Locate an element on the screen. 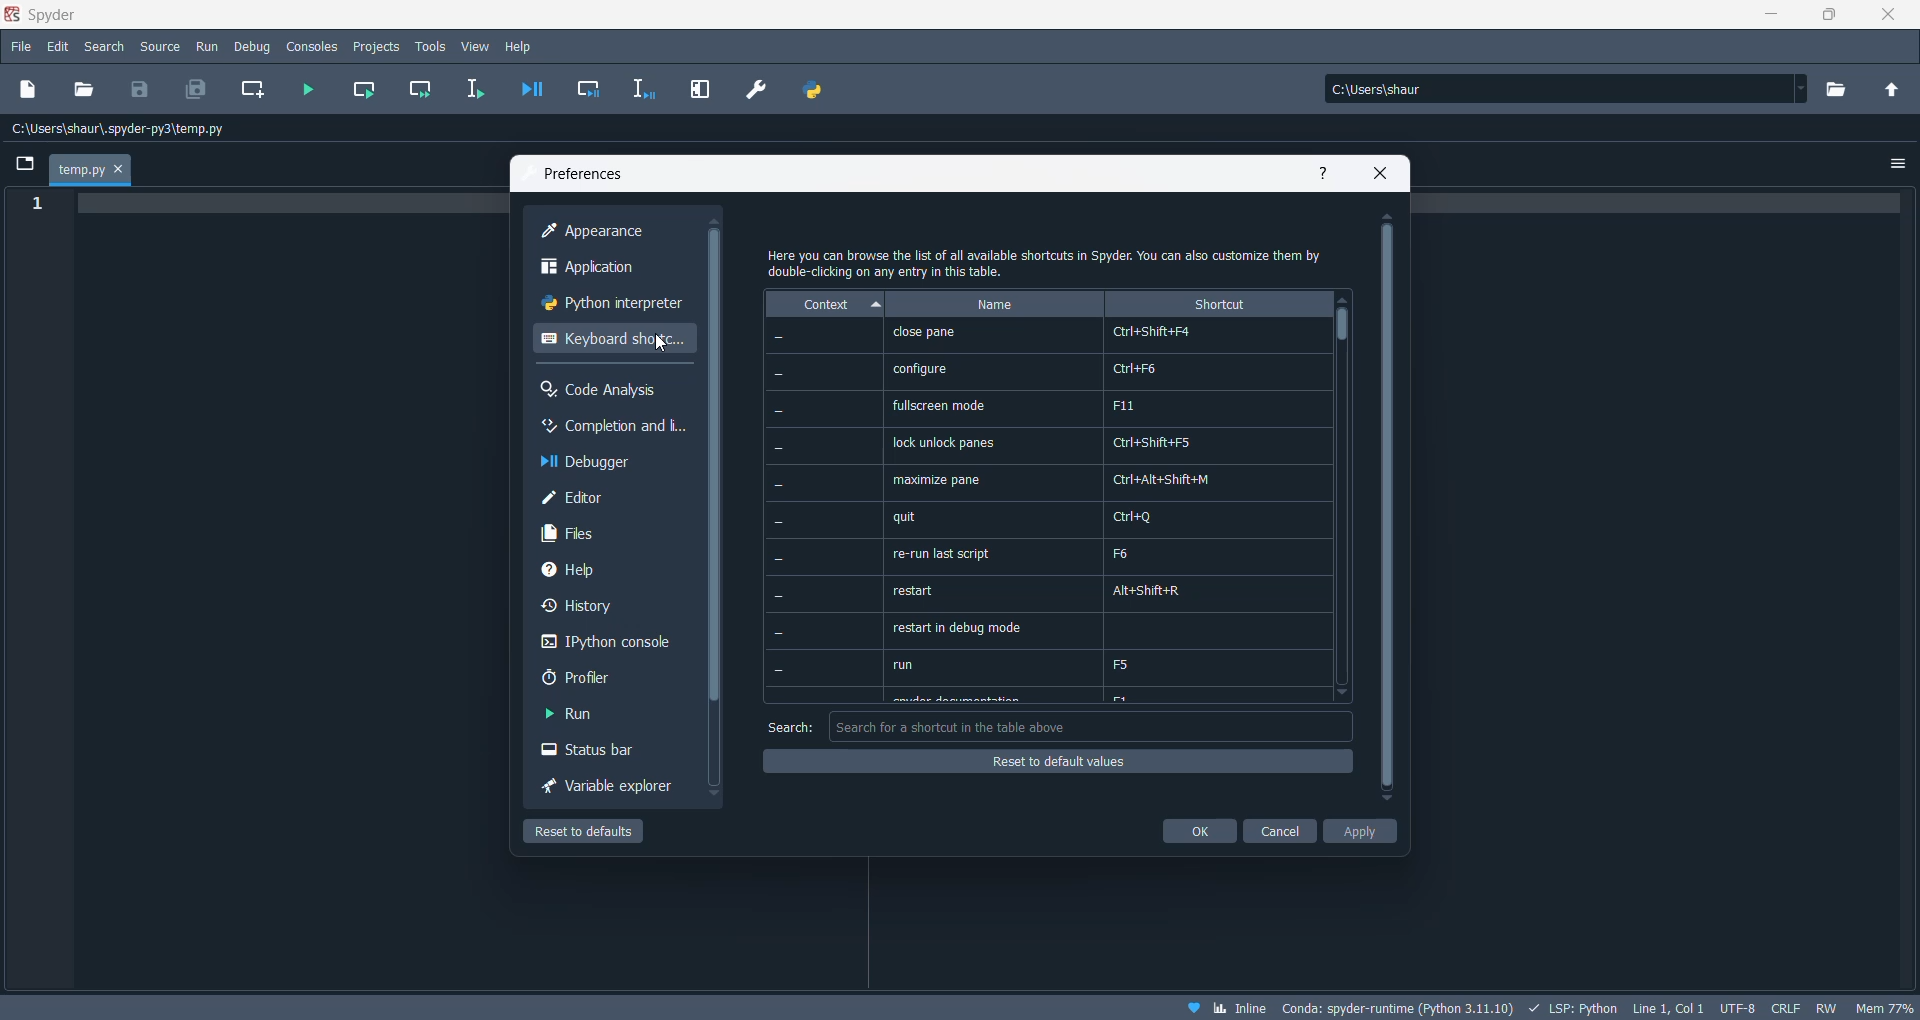  PREFERENCES is located at coordinates (758, 90).